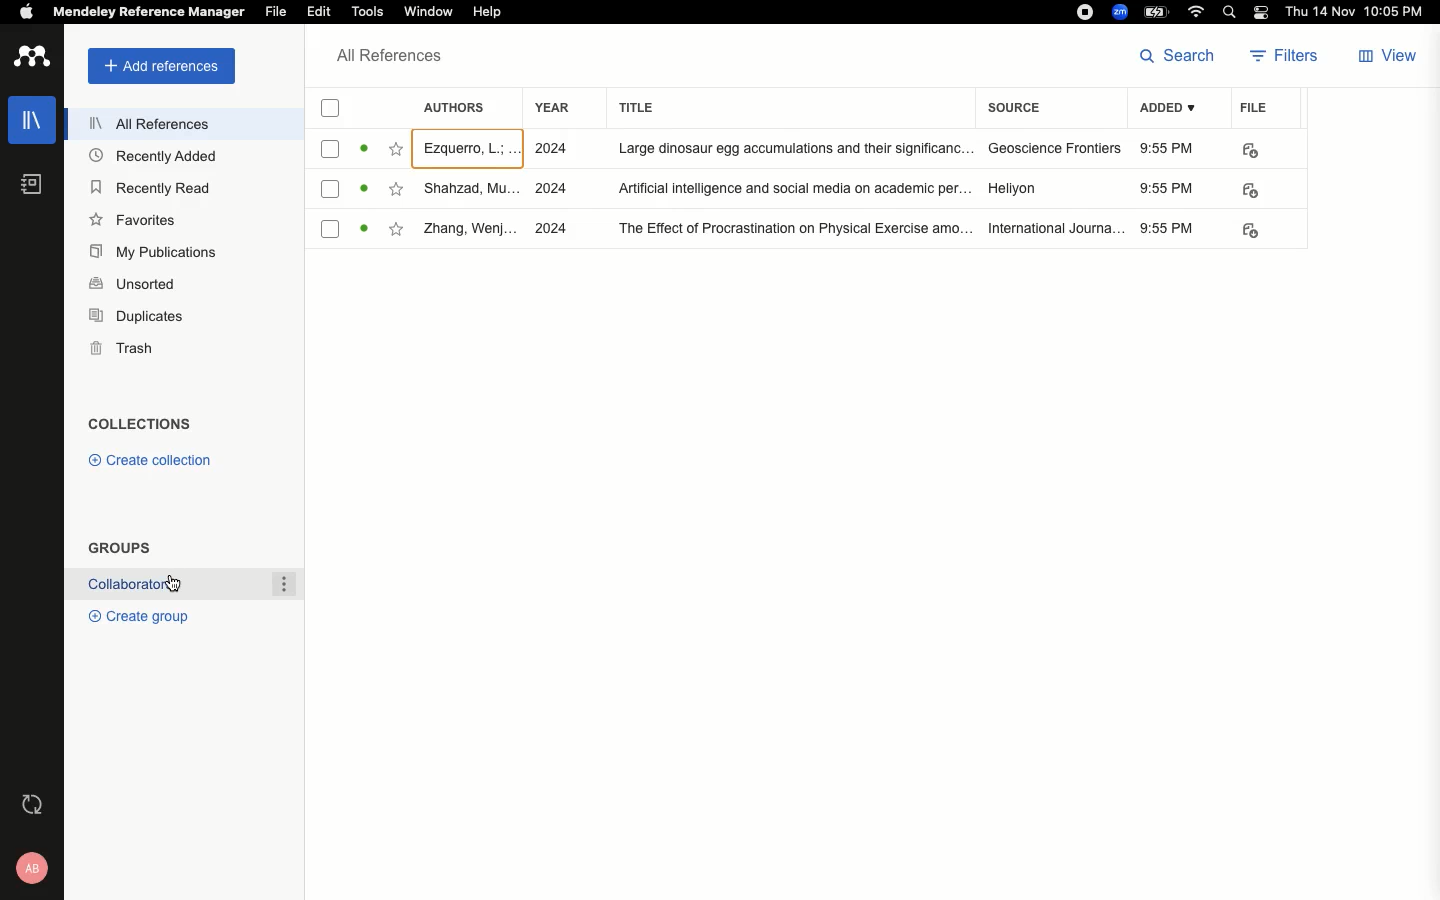 The height and width of the screenshot is (900, 1440). What do you see at coordinates (561, 110) in the screenshot?
I see `Year` at bounding box center [561, 110].